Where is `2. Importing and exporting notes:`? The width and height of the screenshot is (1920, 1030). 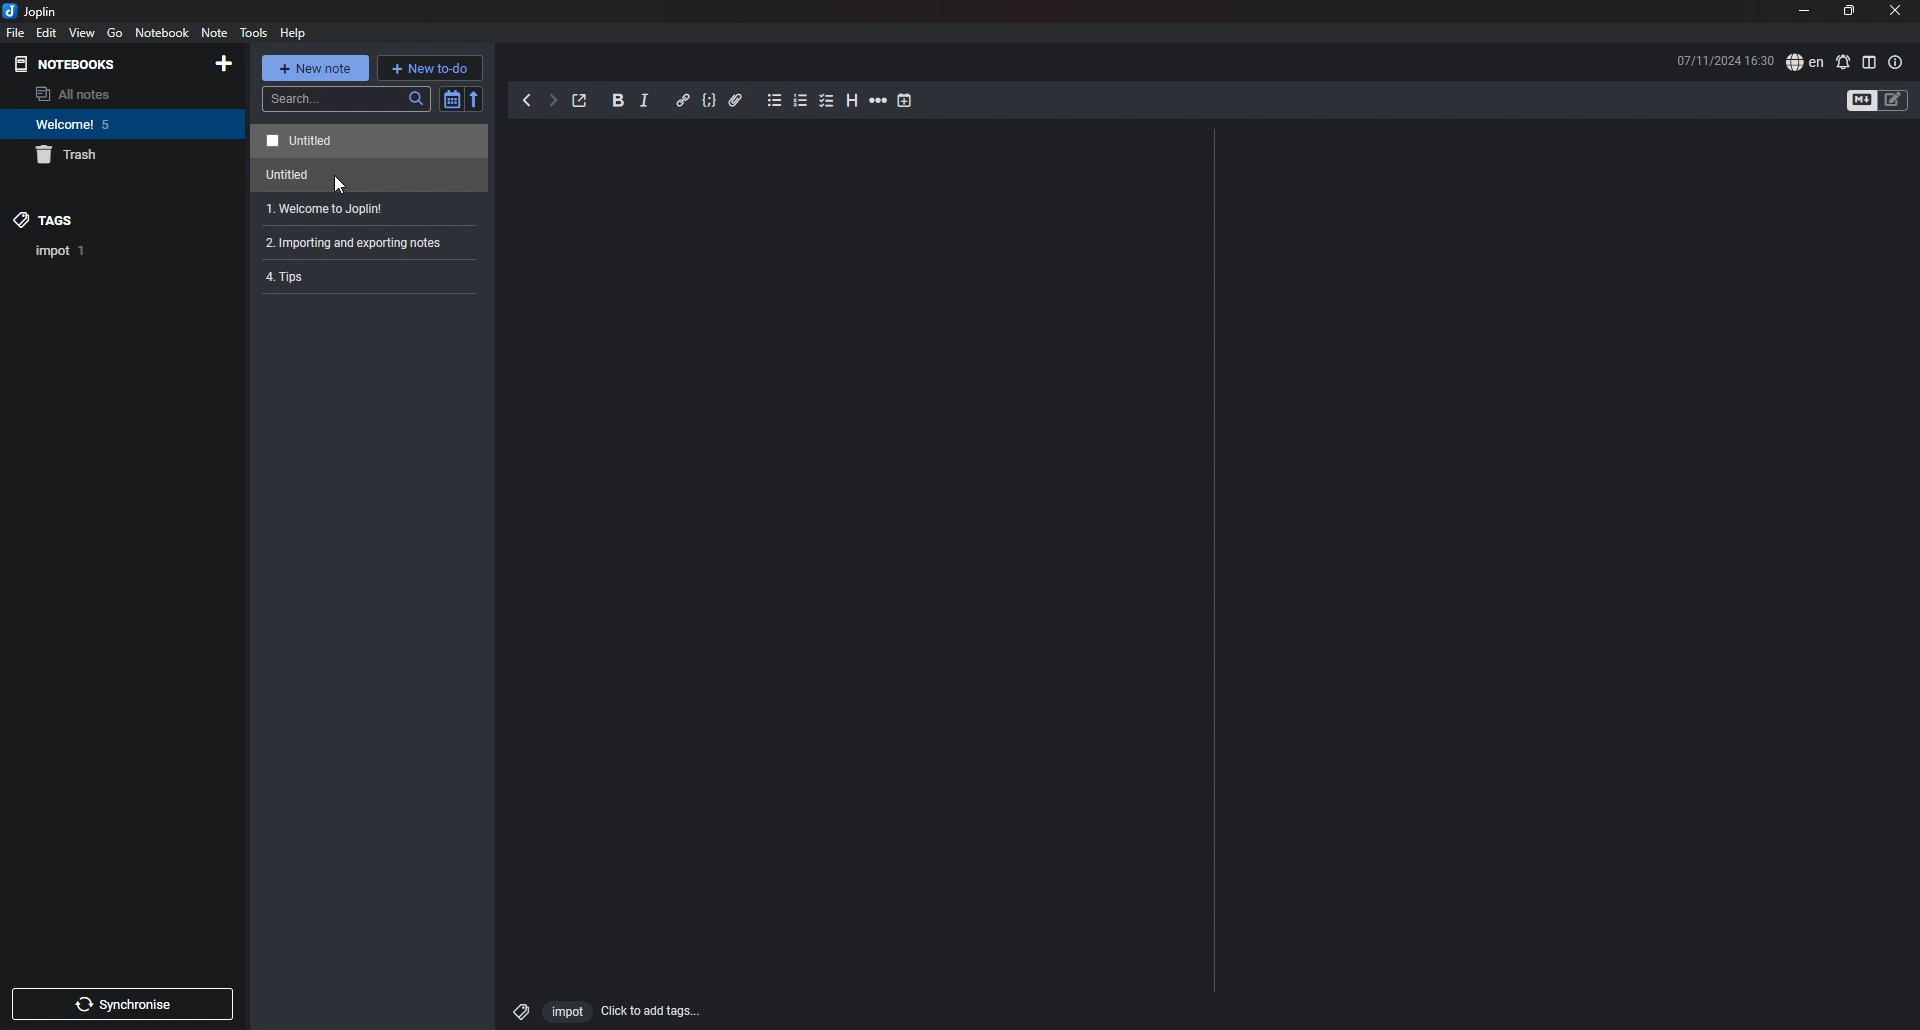
2. Importing and exporting notes: is located at coordinates (372, 244).